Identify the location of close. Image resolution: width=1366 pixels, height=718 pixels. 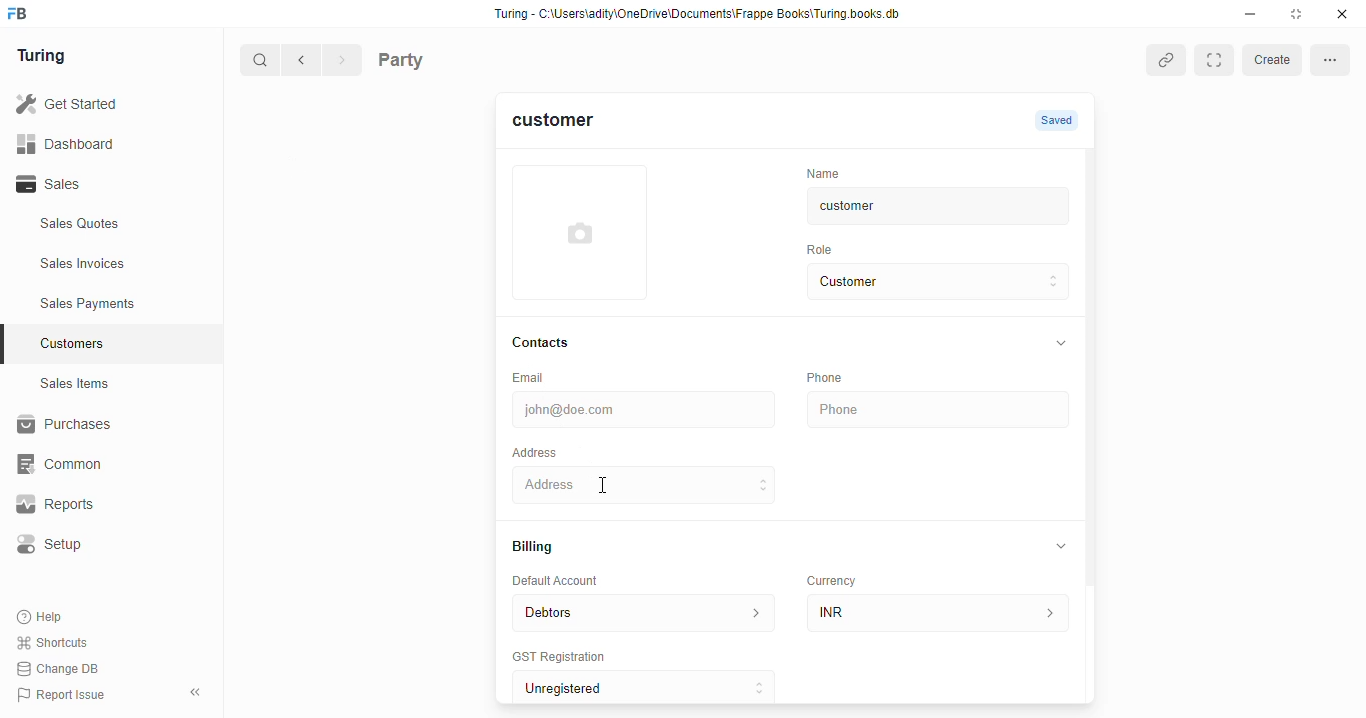
(1345, 14).